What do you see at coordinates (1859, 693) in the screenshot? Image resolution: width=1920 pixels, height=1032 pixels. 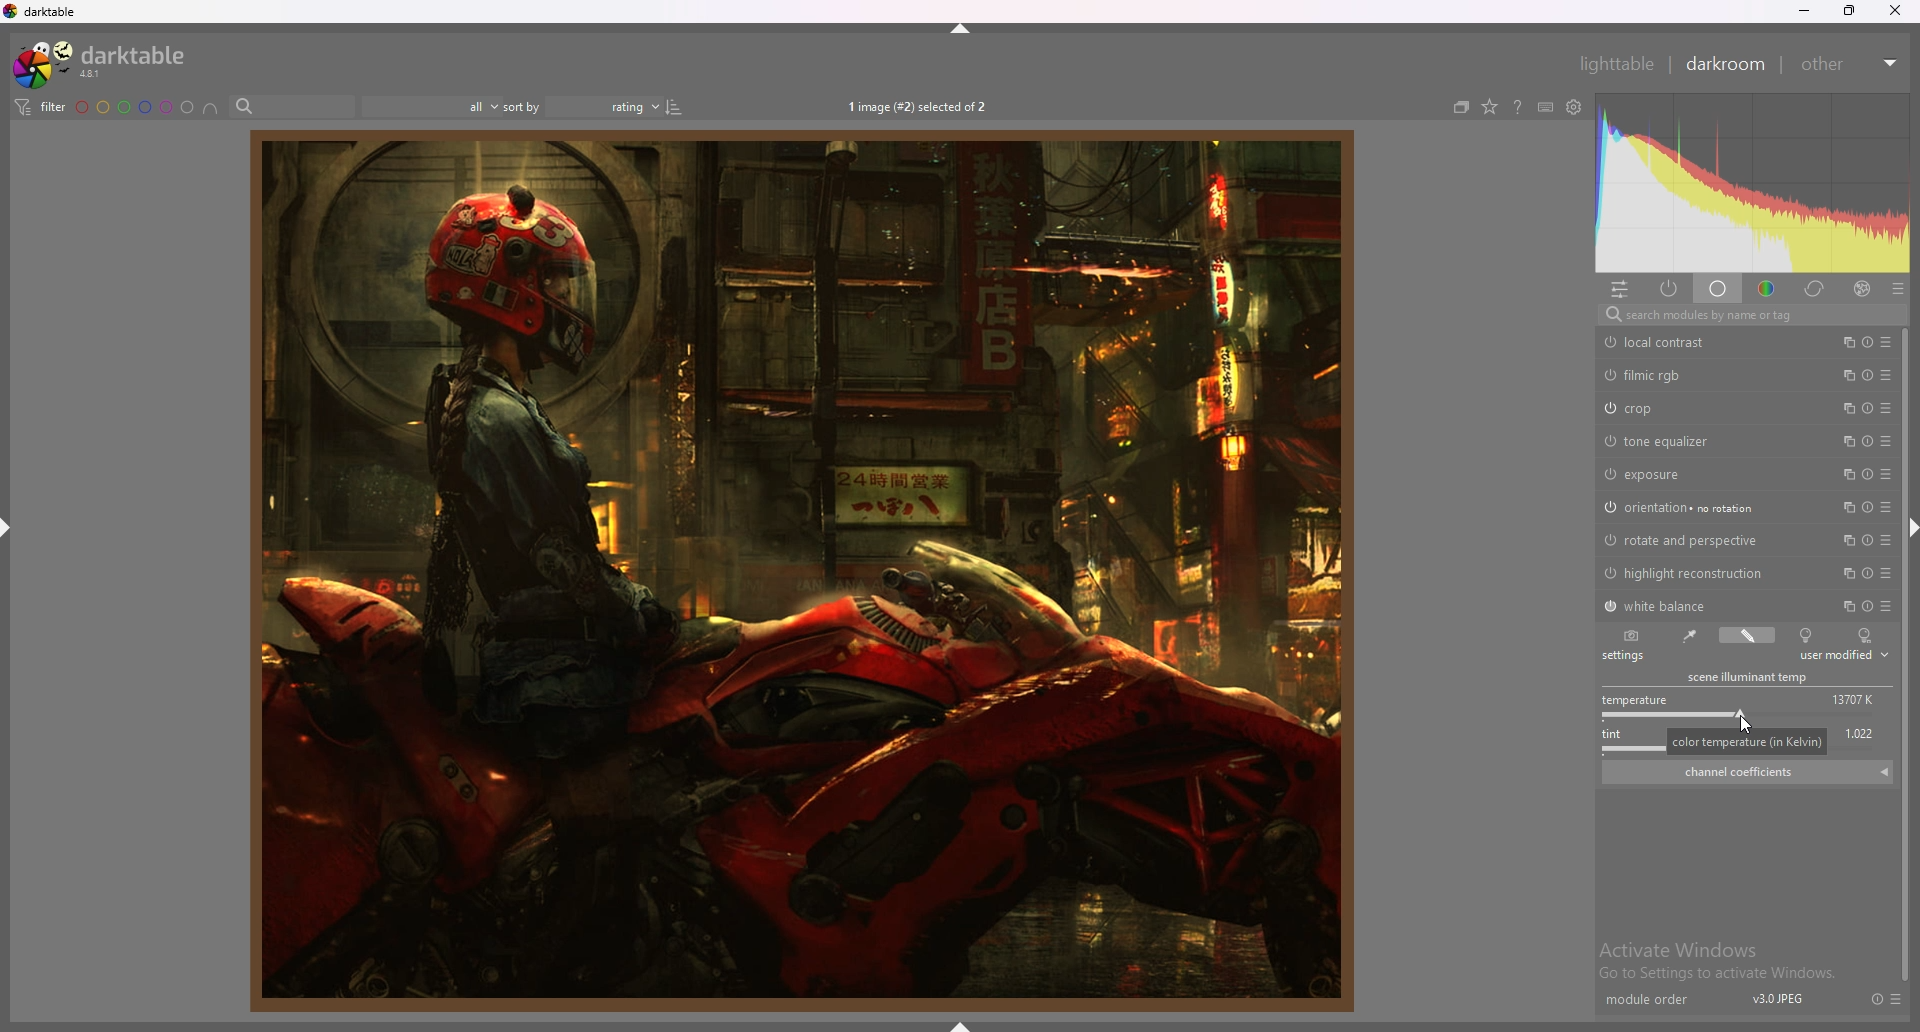 I see `13707 k` at bounding box center [1859, 693].